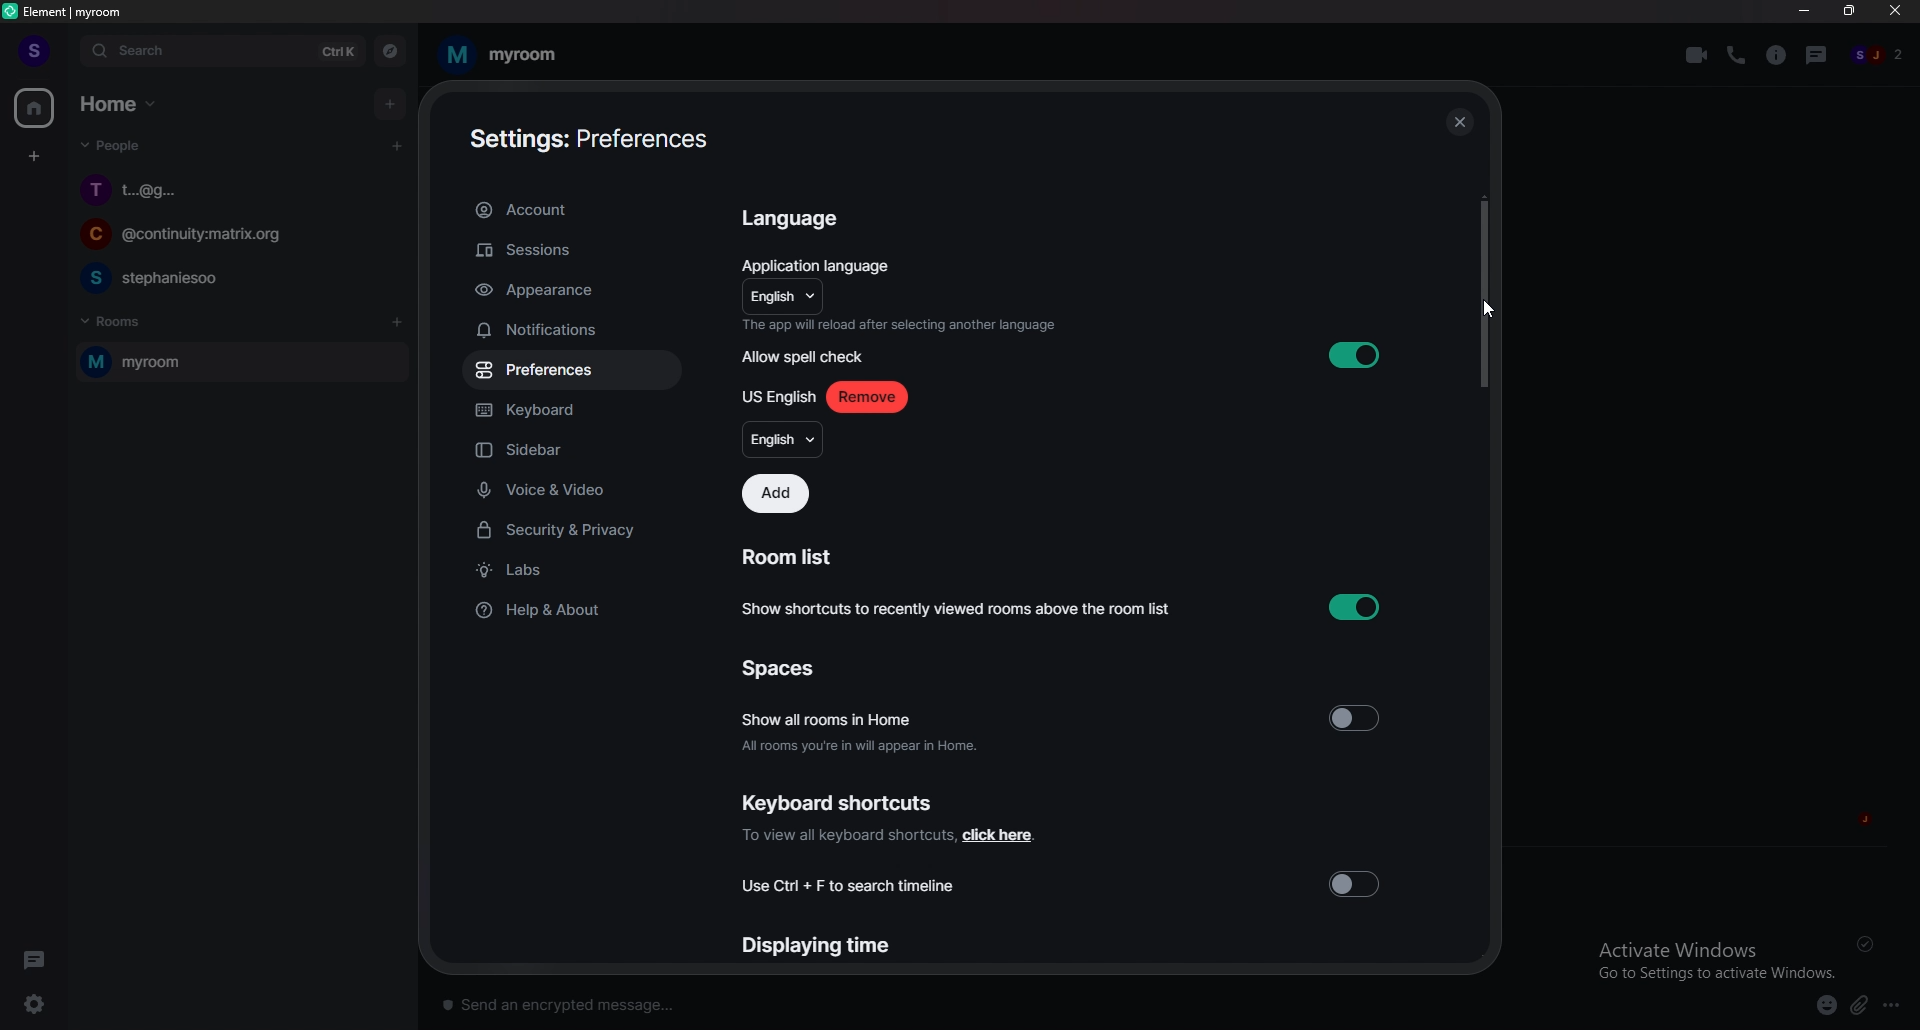 Image resolution: width=1920 pixels, height=1030 pixels. I want to click on sessions, so click(570, 251).